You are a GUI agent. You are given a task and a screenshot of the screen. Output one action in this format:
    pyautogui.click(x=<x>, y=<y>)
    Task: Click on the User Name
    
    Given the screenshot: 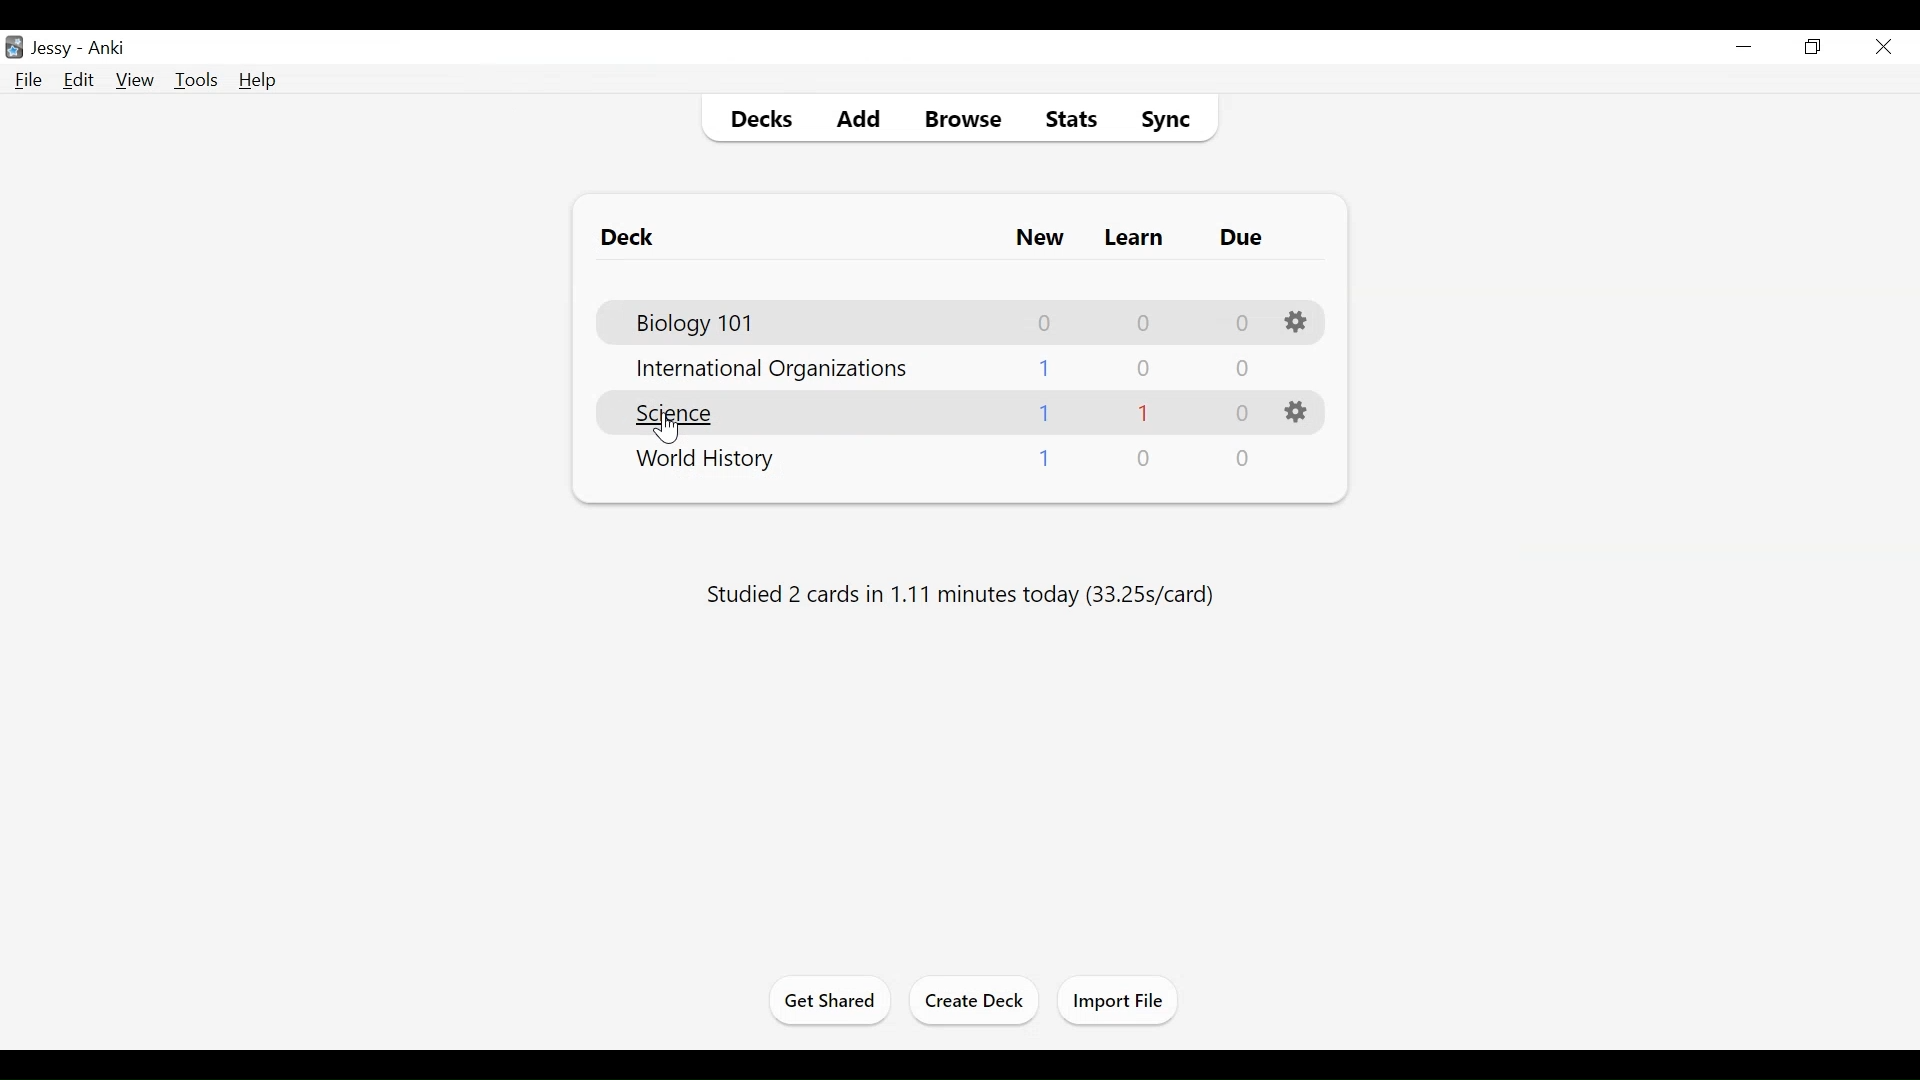 What is the action you would take?
    pyautogui.click(x=55, y=49)
    